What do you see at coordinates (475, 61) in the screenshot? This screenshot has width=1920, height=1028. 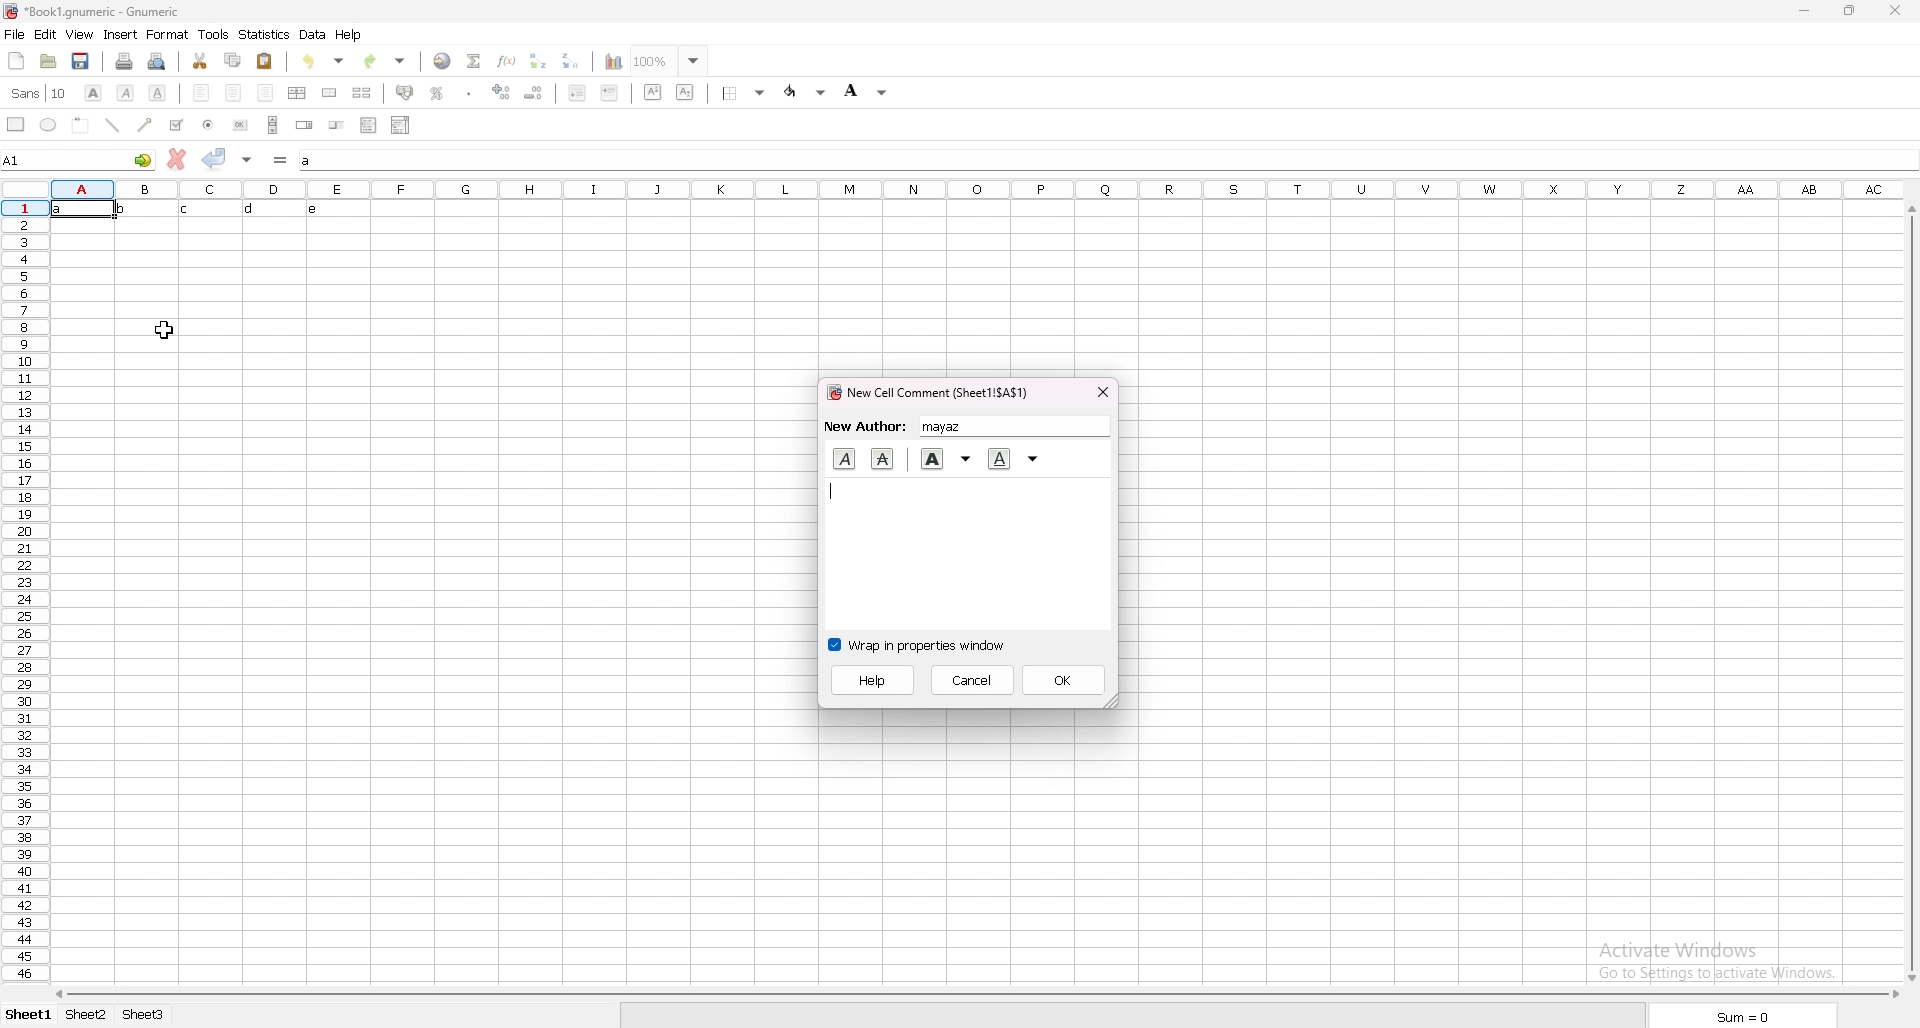 I see `summation` at bounding box center [475, 61].